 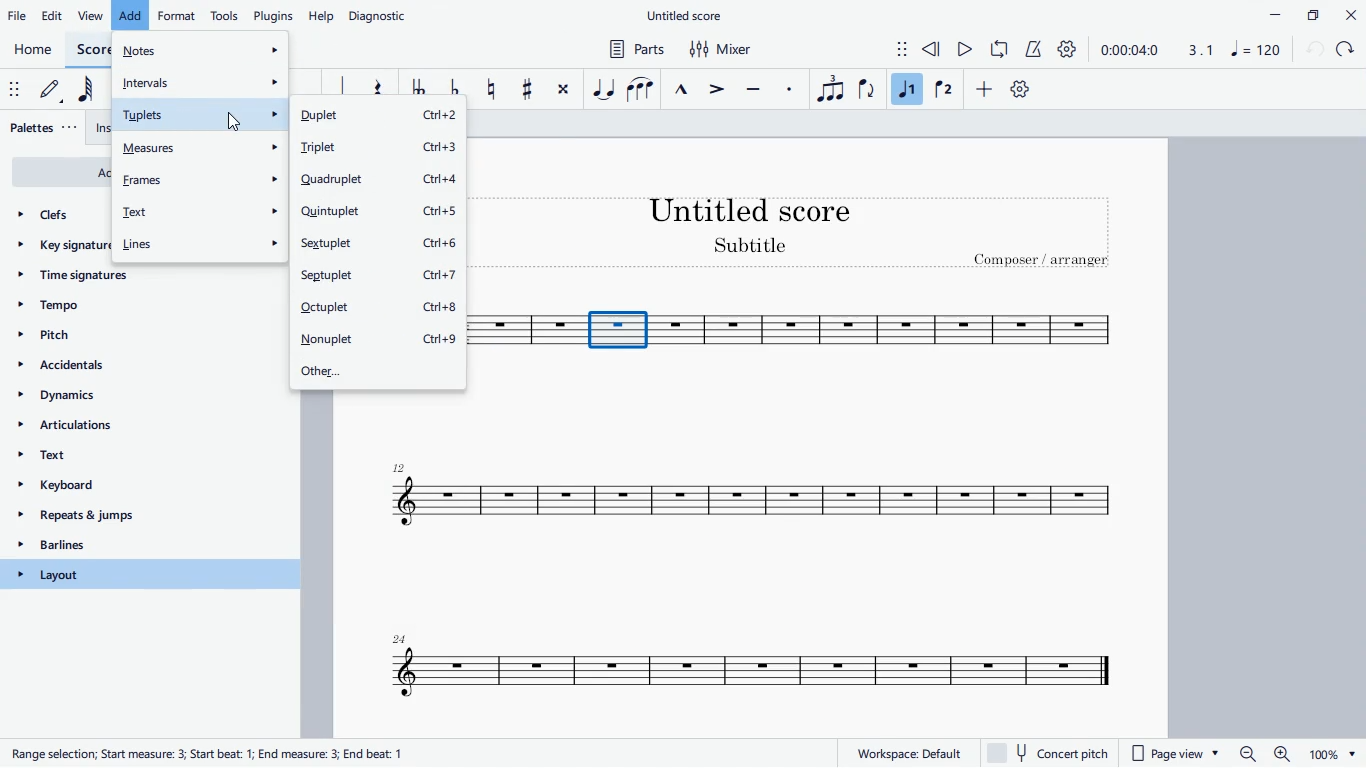 What do you see at coordinates (1045, 262) in the screenshot?
I see `composer / arranger` at bounding box center [1045, 262].